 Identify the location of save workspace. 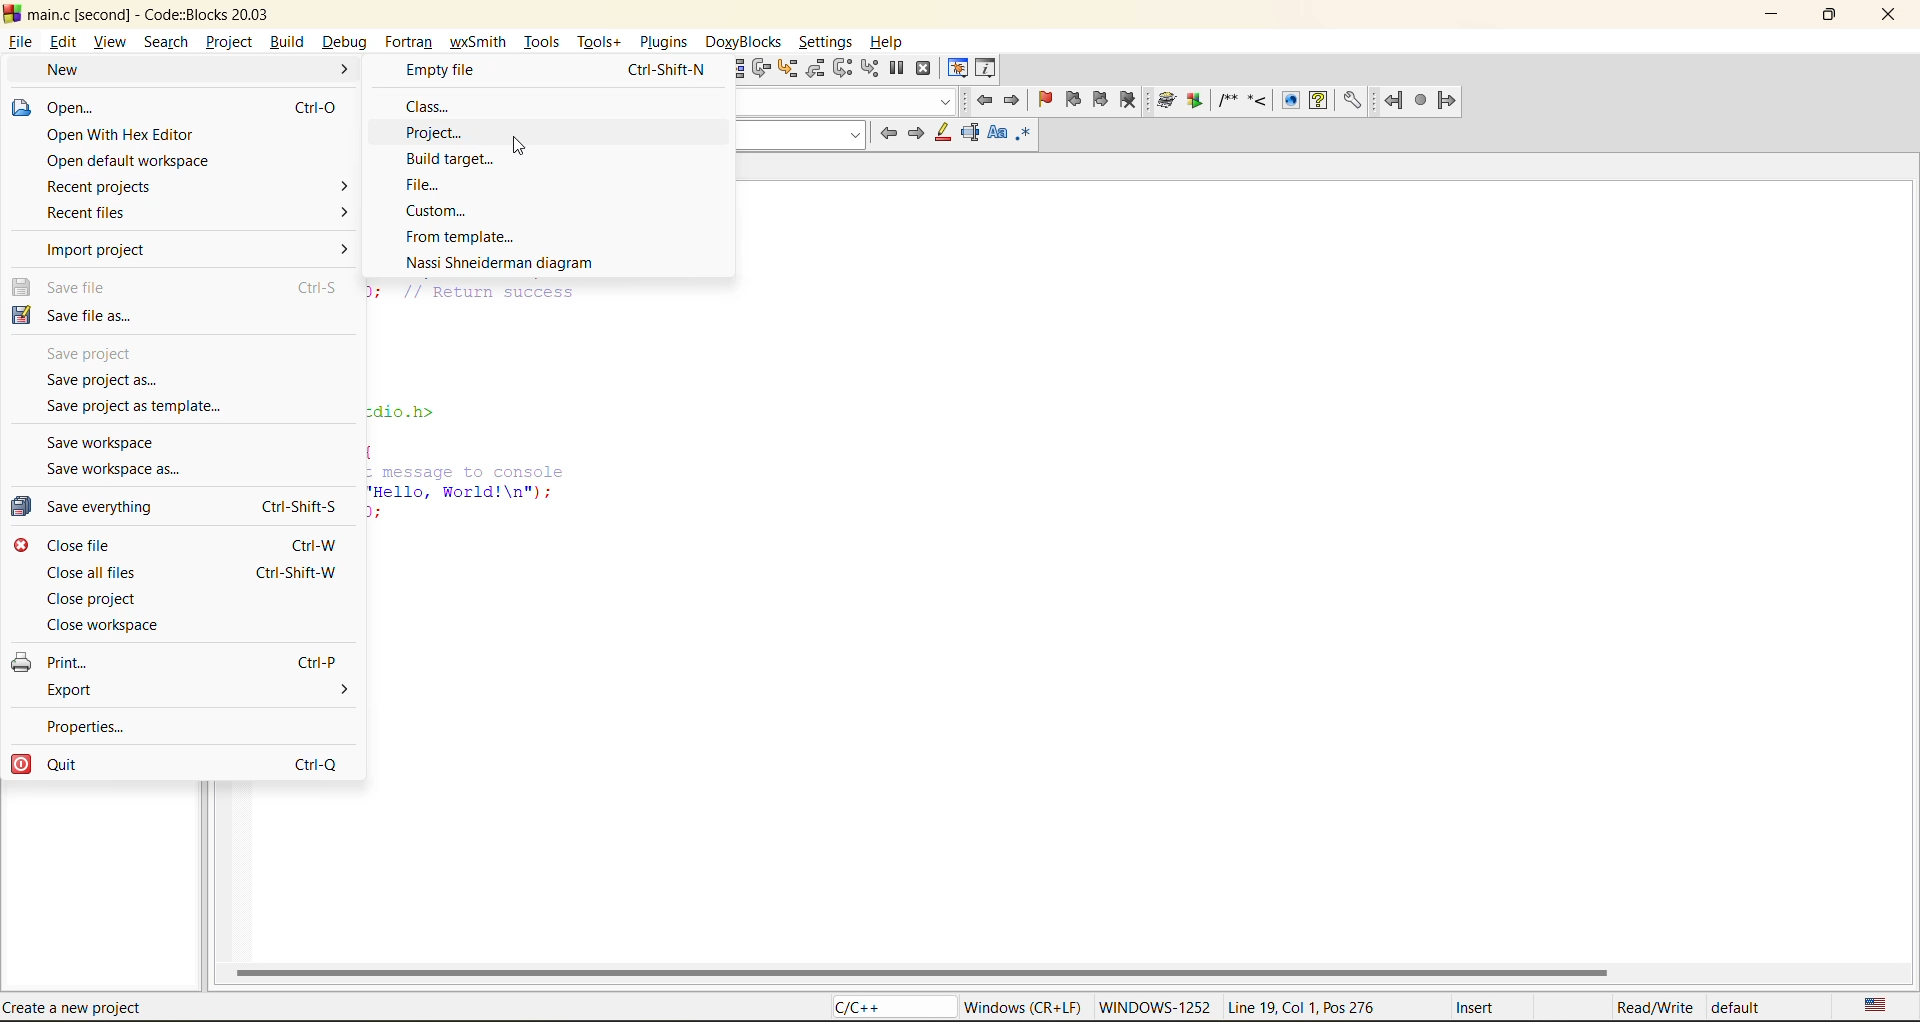
(117, 441).